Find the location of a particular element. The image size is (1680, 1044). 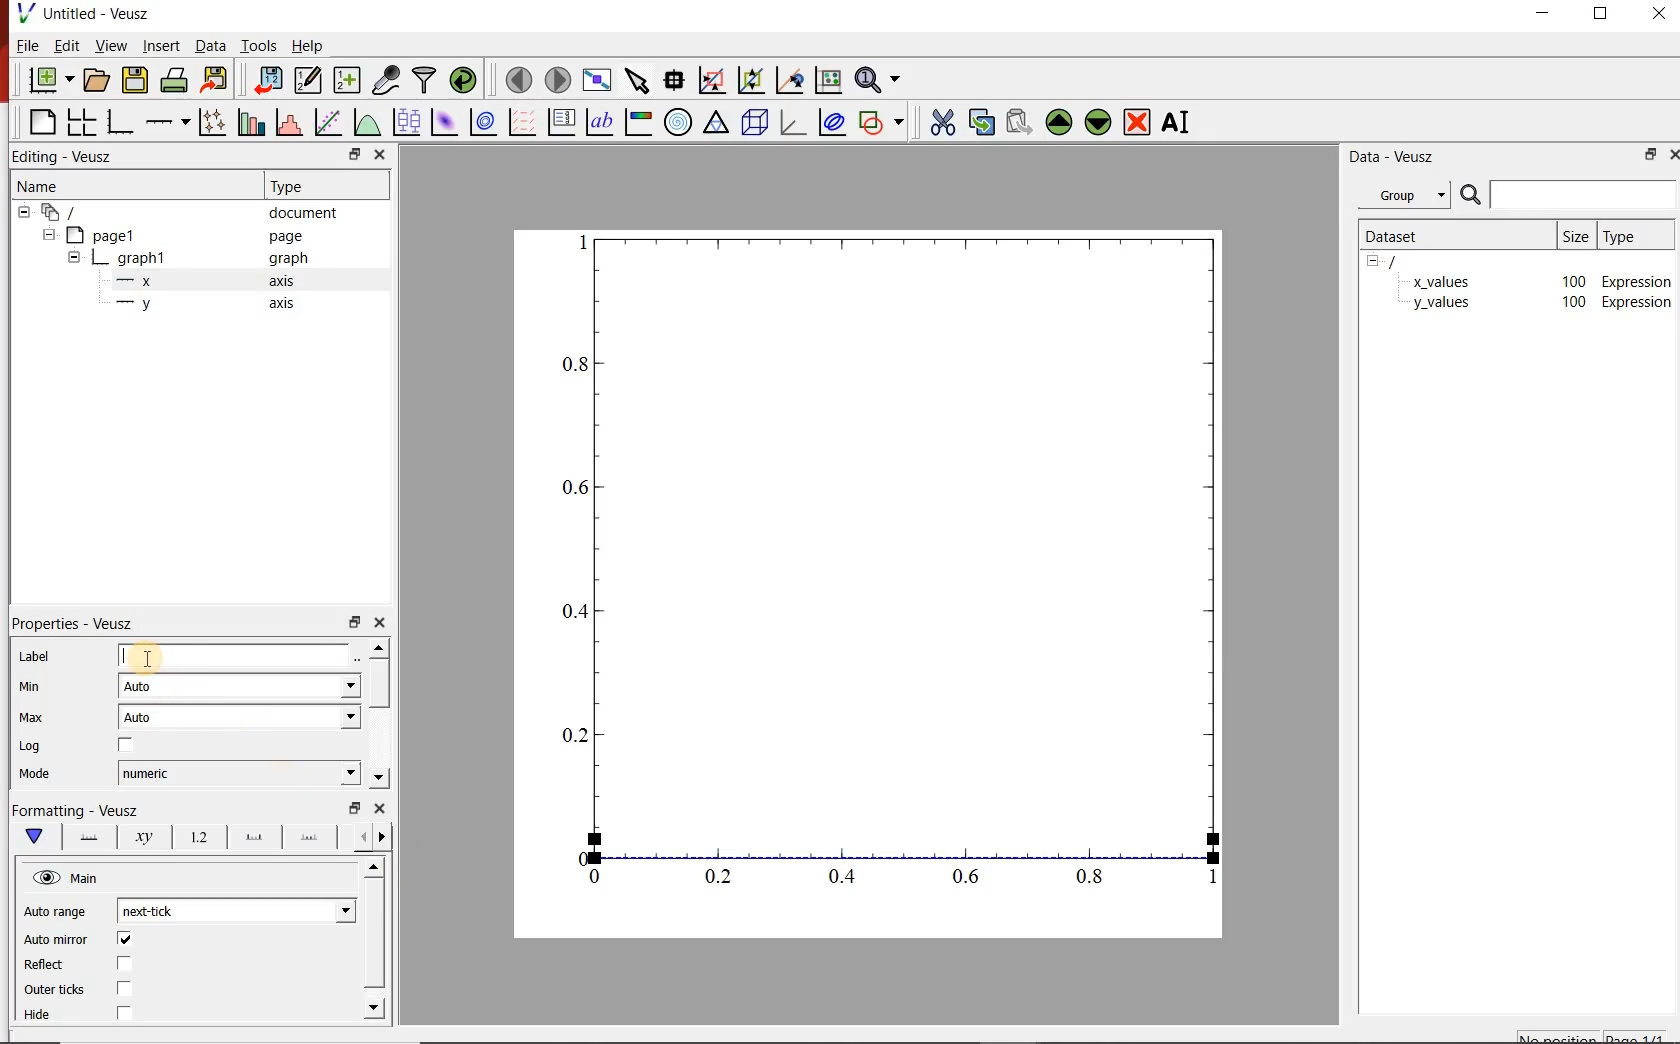

polar graph is located at coordinates (679, 124).